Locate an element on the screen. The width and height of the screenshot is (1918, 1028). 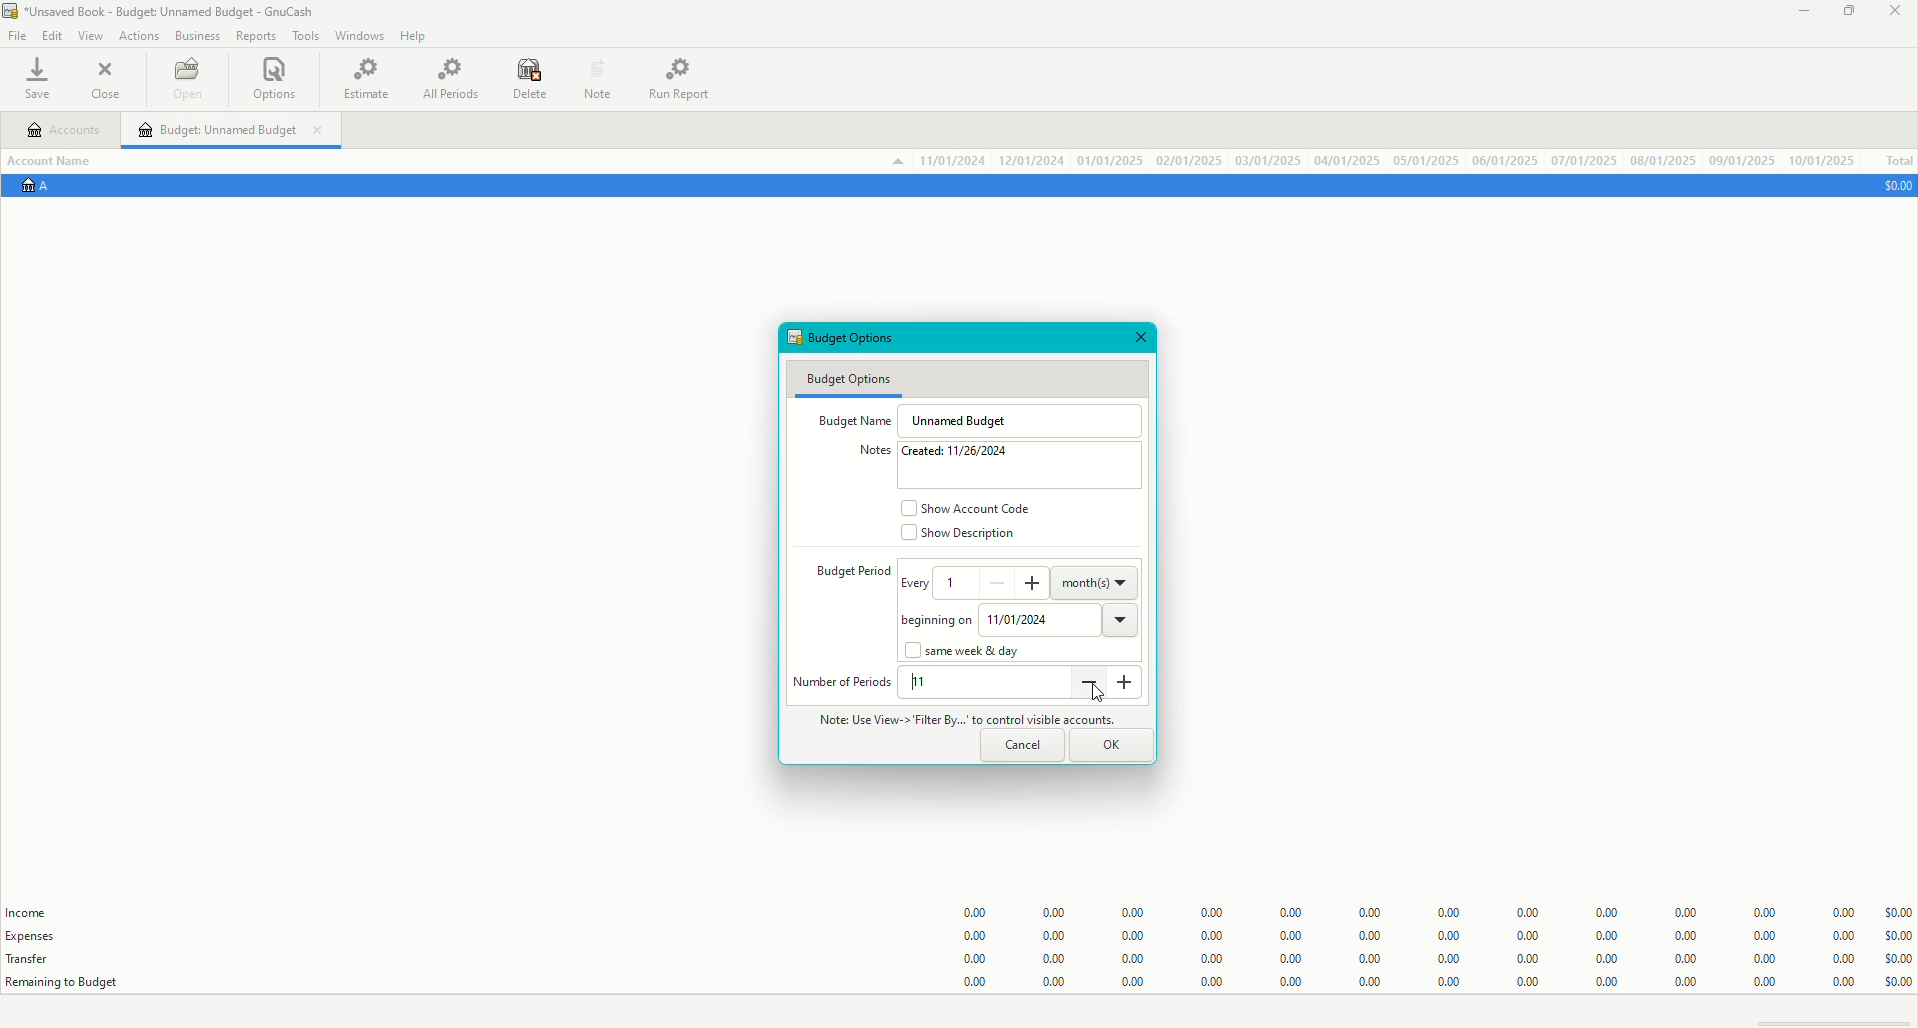
every is located at coordinates (917, 589).